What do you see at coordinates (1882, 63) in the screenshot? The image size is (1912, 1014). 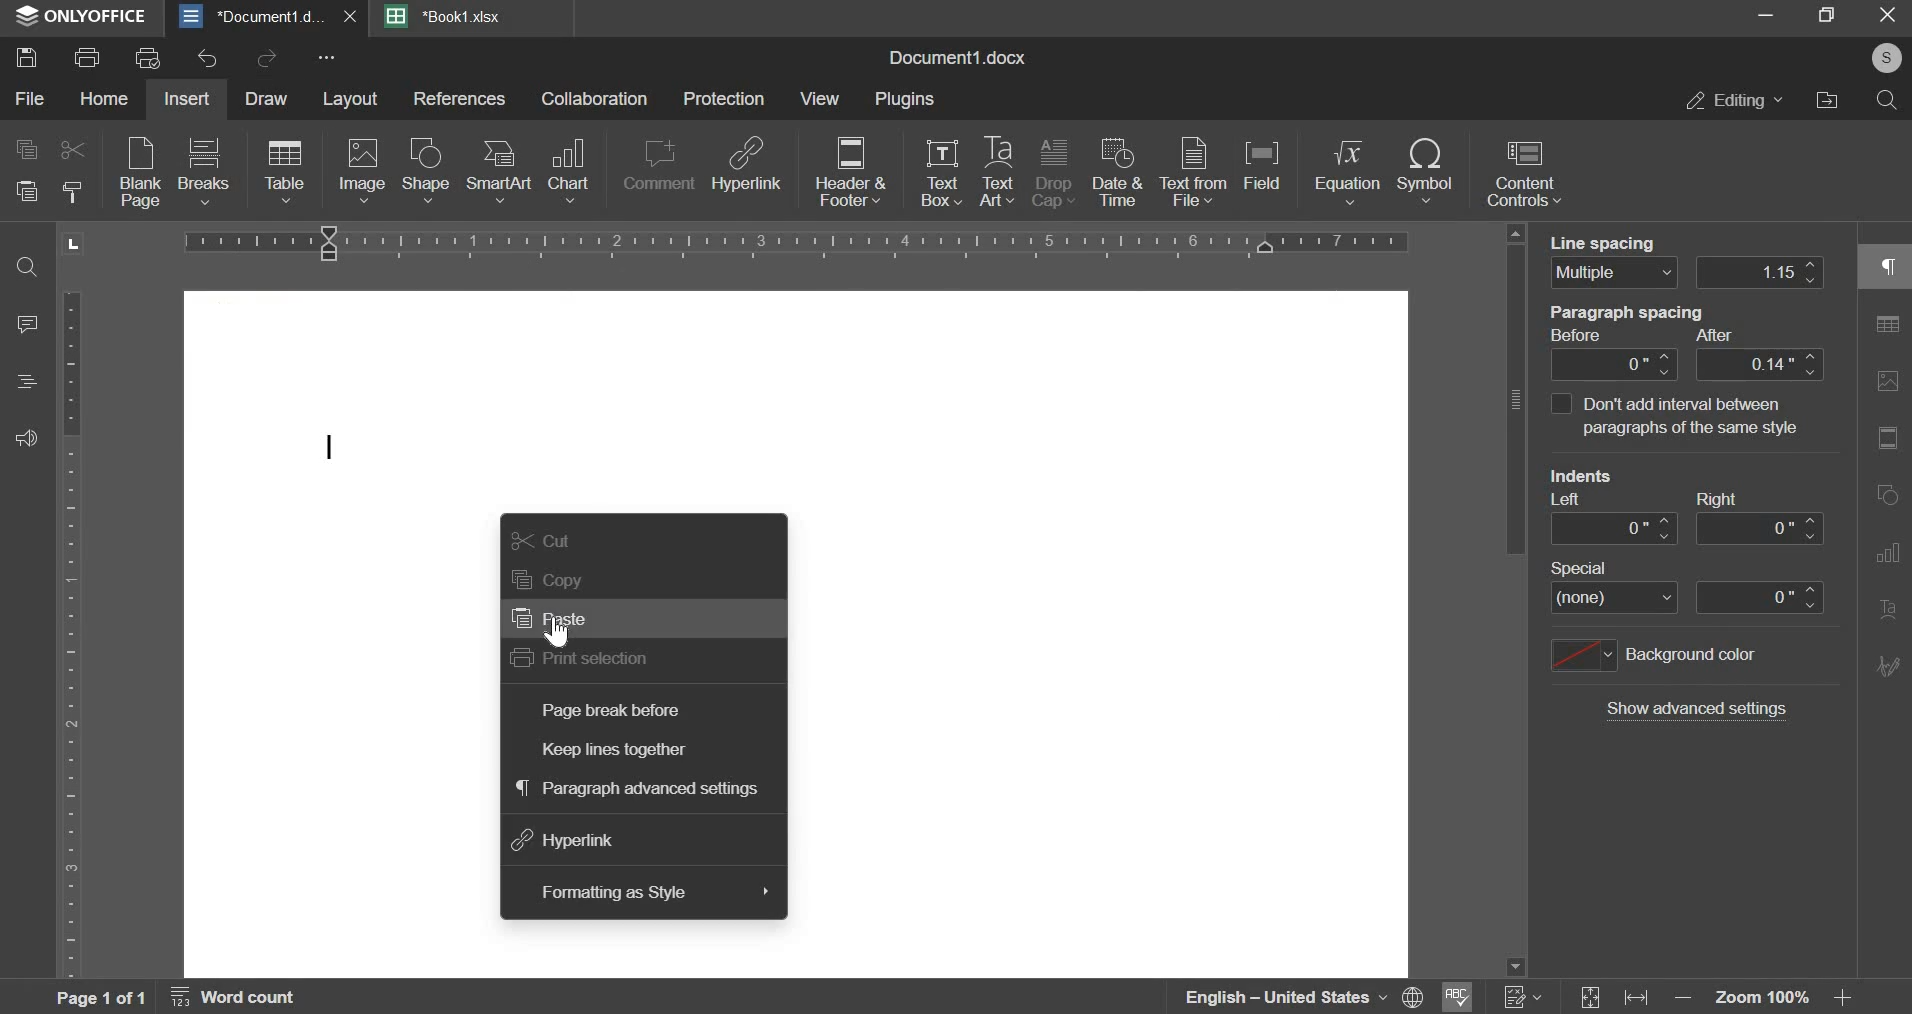 I see `account` at bounding box center [1882, 63].